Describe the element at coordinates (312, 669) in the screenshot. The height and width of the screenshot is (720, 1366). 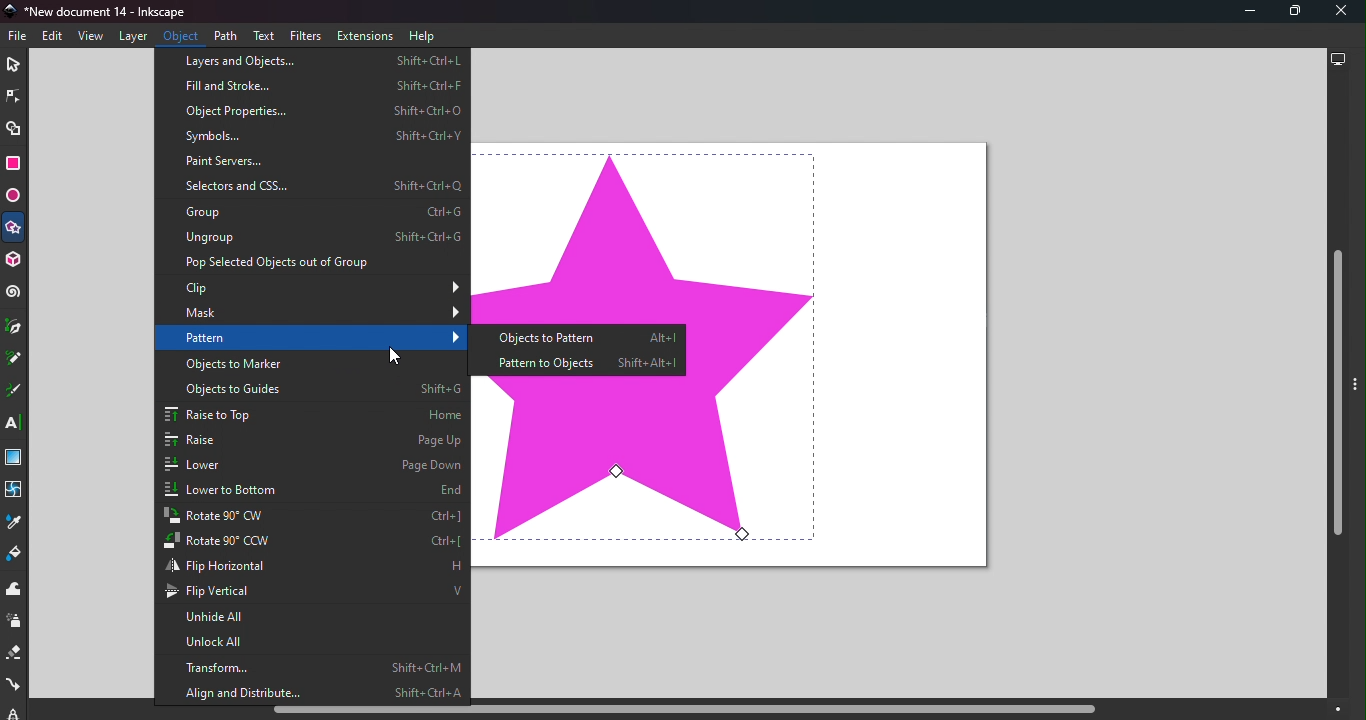
I see `Transform` at that location.